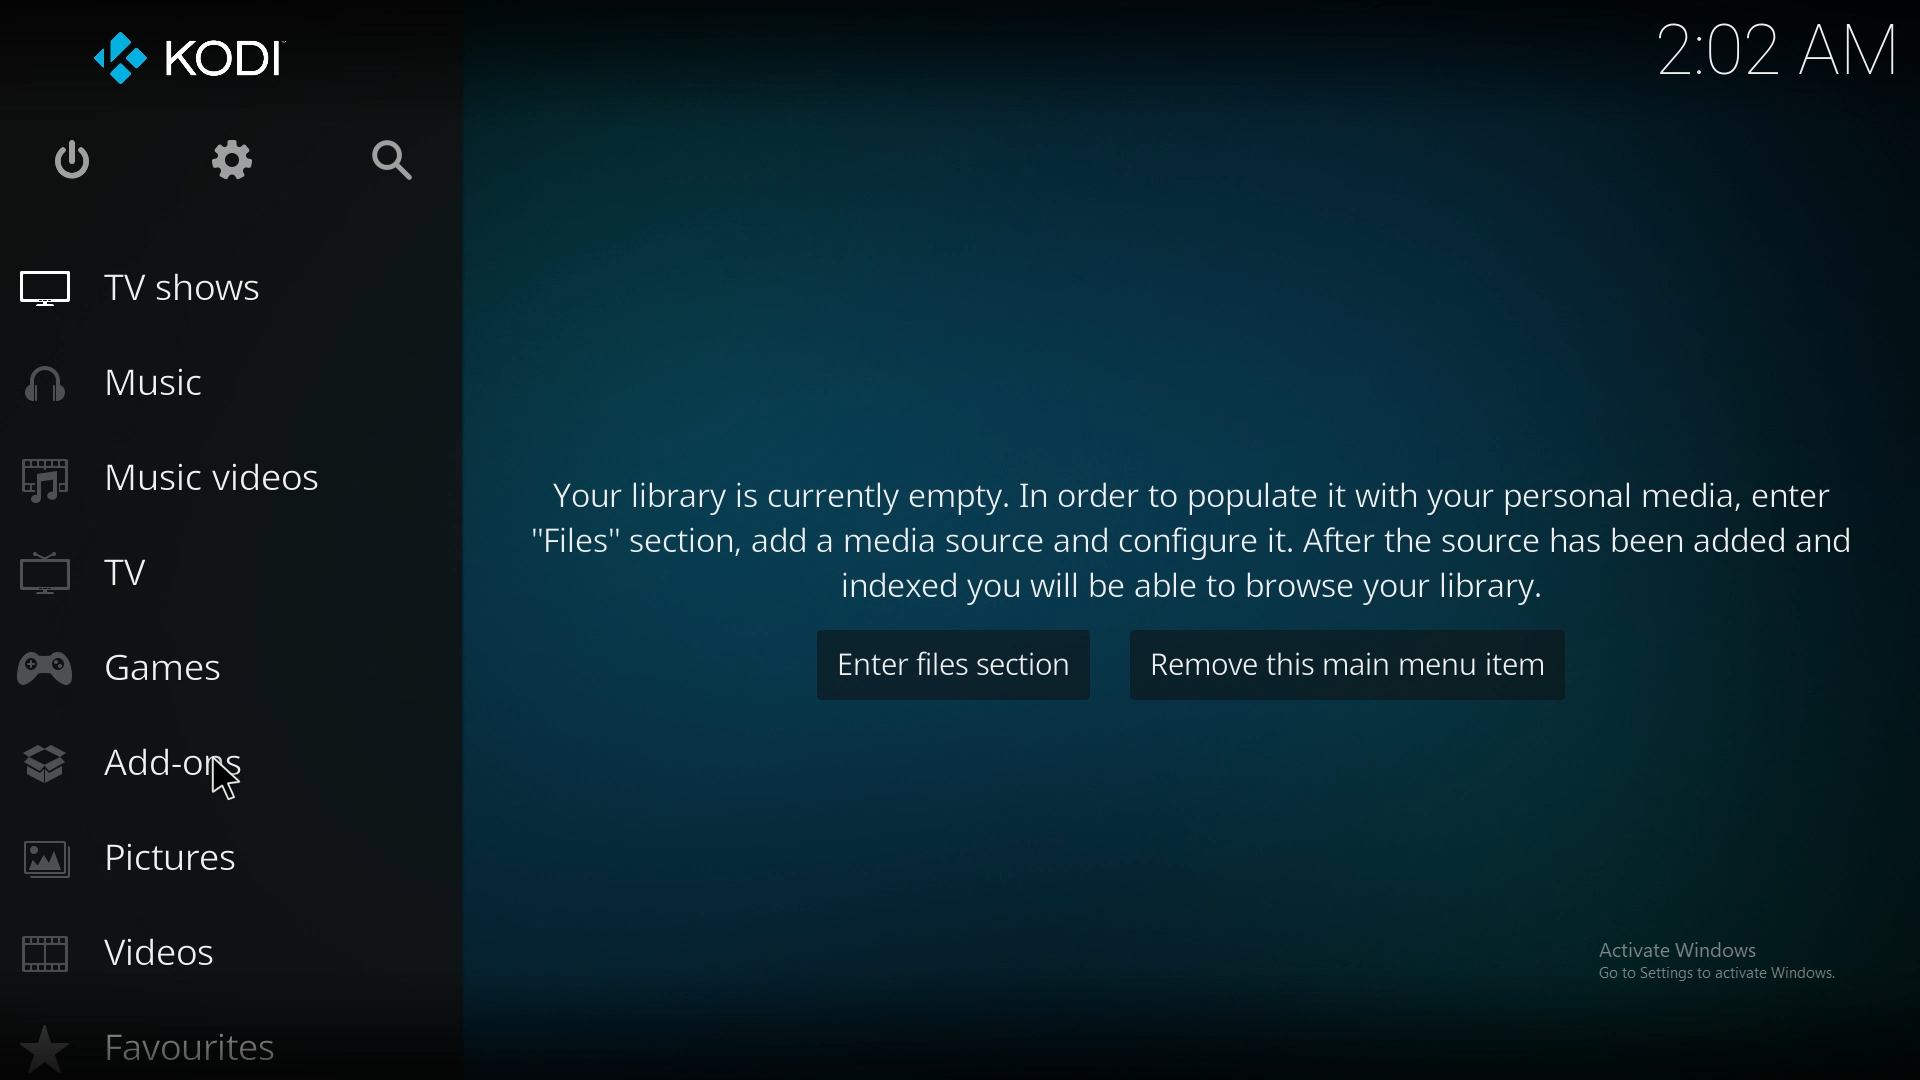  What do you see at coordinates (116, 61) in the screenshot?
I see `logo` at bounding box center [116, 61].